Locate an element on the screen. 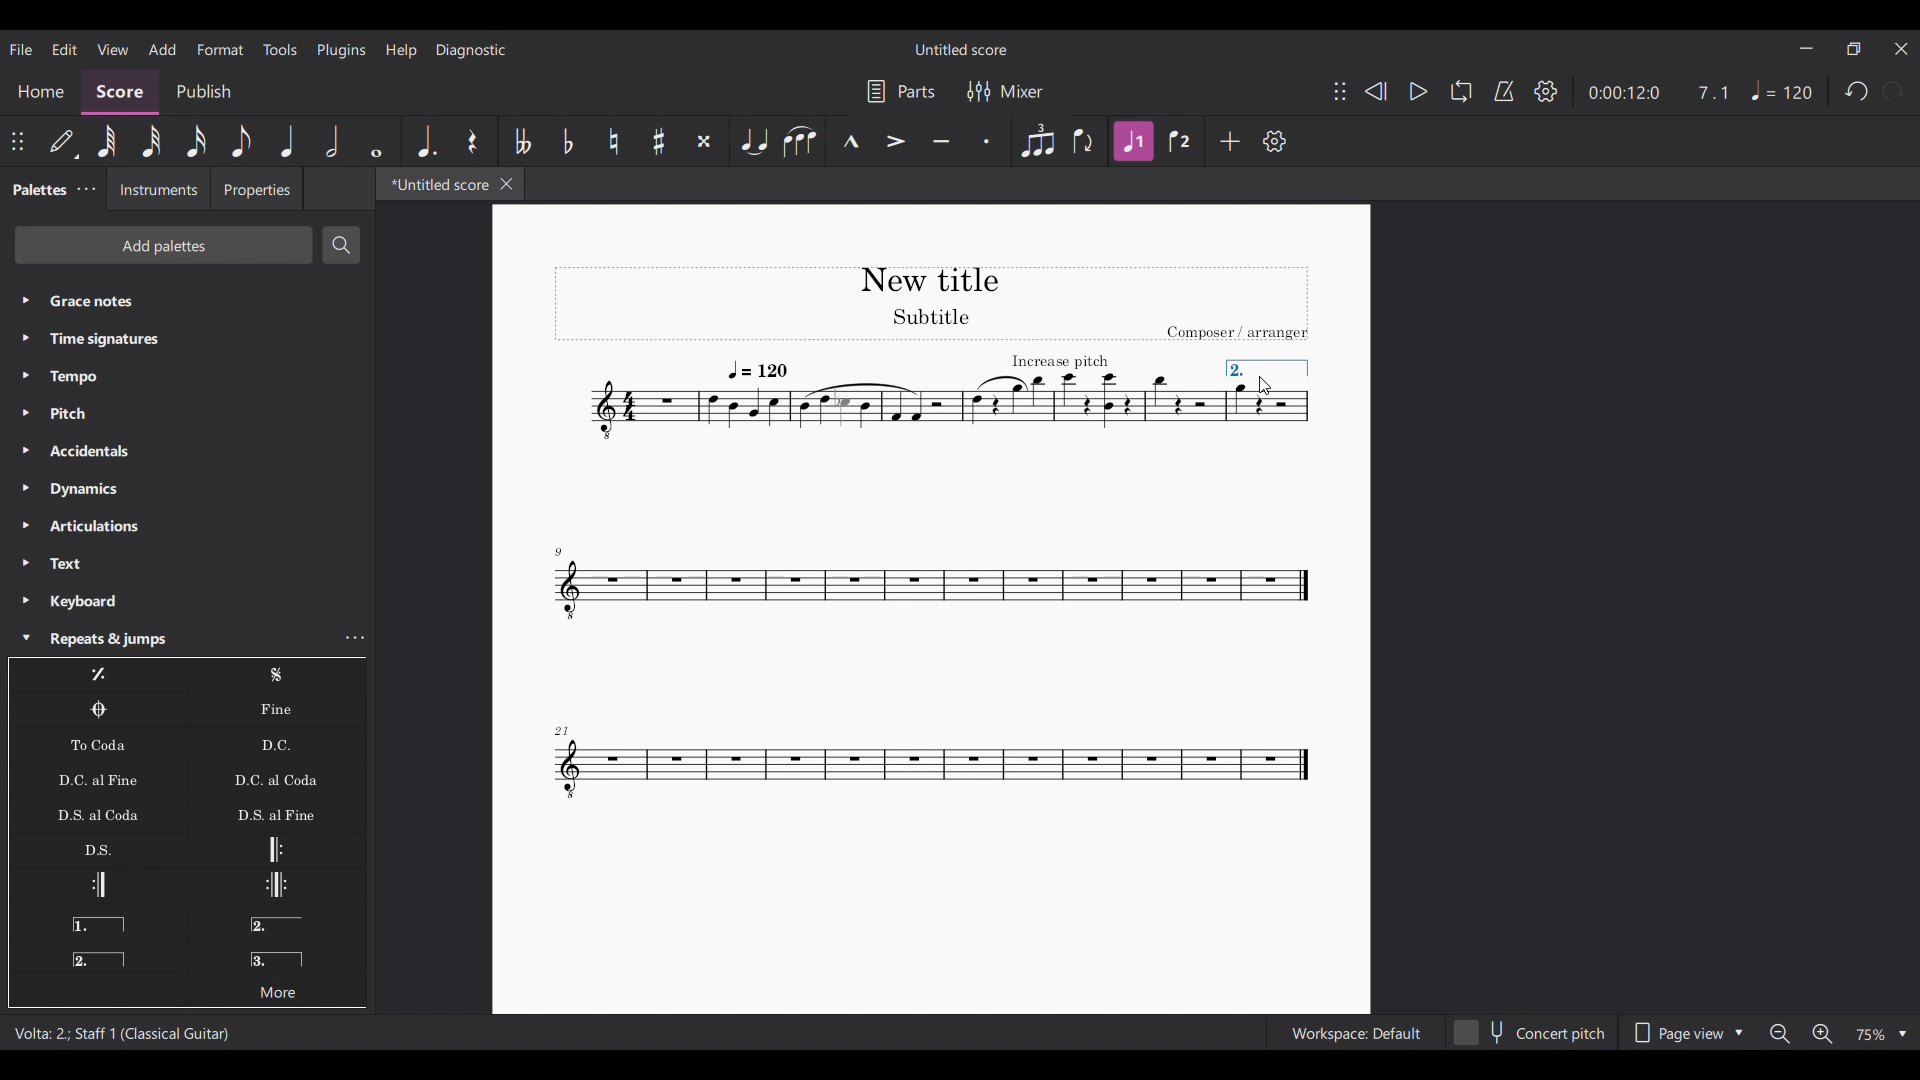 The height and width of the screenshot is (1080, 1920). Add menu is located at coordinates (163, 49).